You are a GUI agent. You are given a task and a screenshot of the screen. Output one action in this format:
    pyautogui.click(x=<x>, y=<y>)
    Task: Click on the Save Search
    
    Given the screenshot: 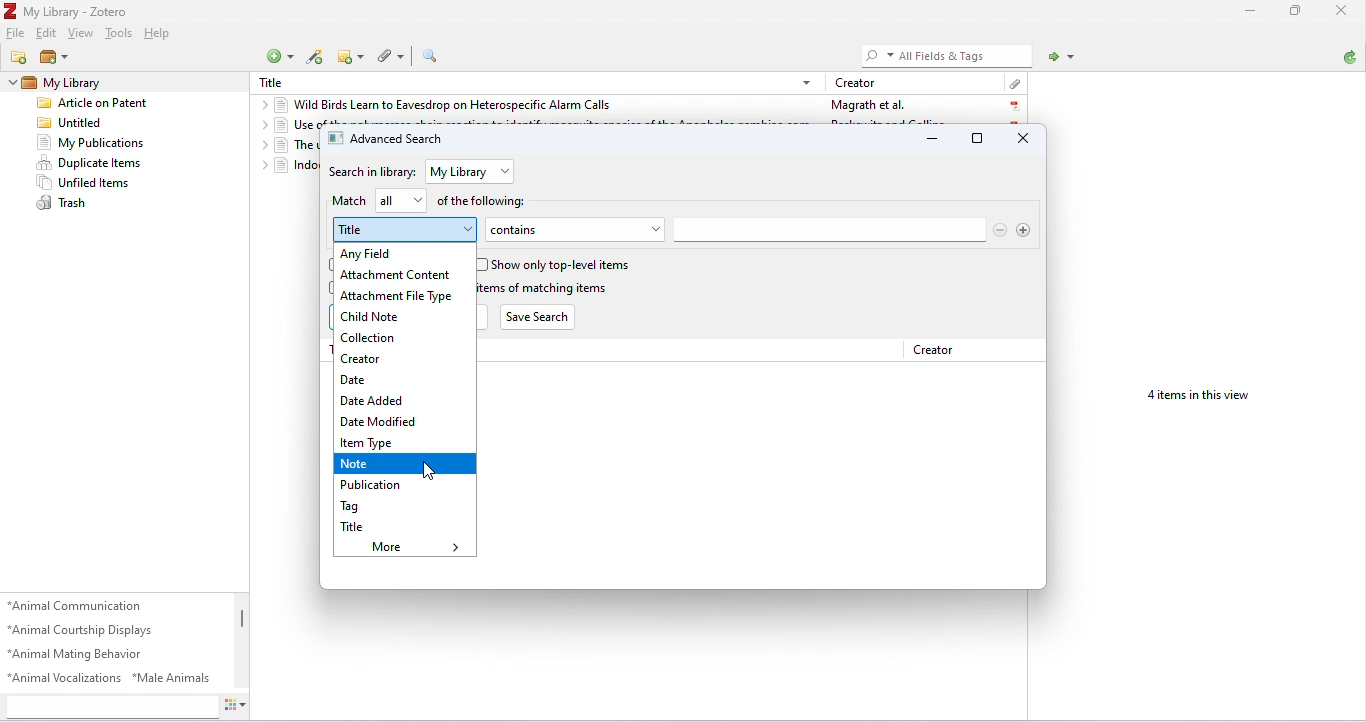 What is the action you would take?
    pyautogui.click(x=538, y=318)
    